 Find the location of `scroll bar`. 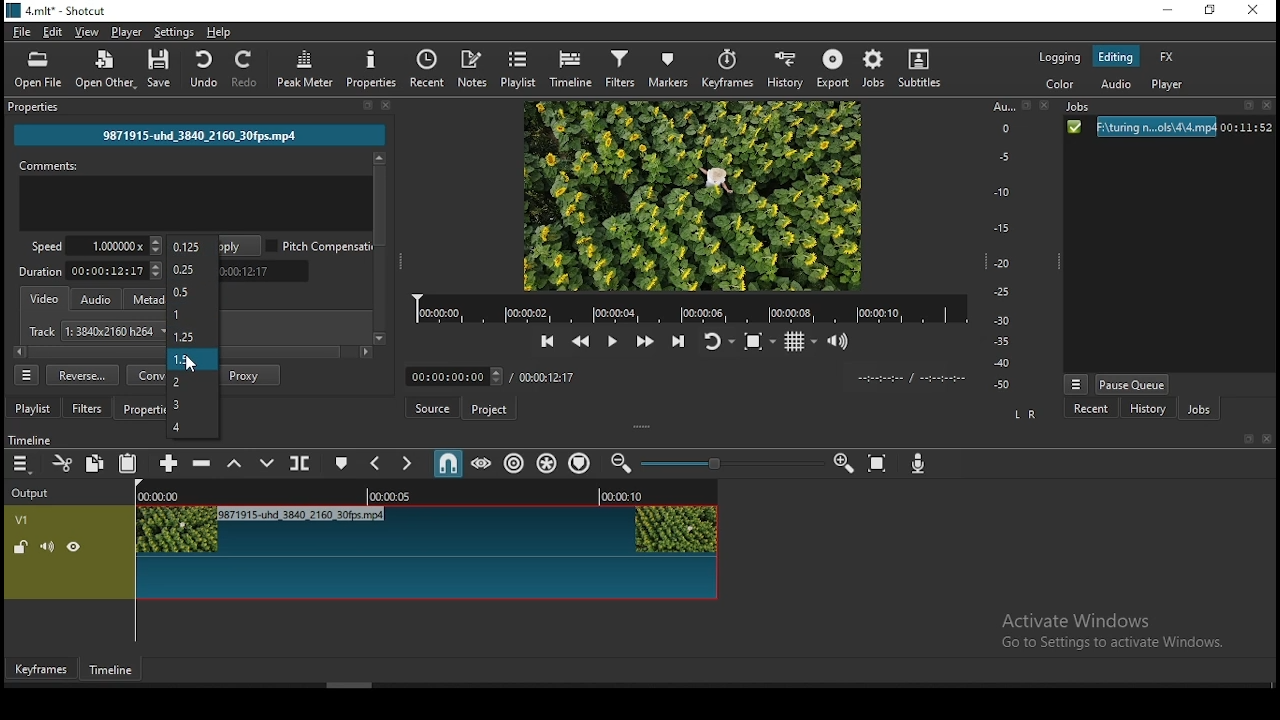

scroll bar is located at coordinates (465, 685).